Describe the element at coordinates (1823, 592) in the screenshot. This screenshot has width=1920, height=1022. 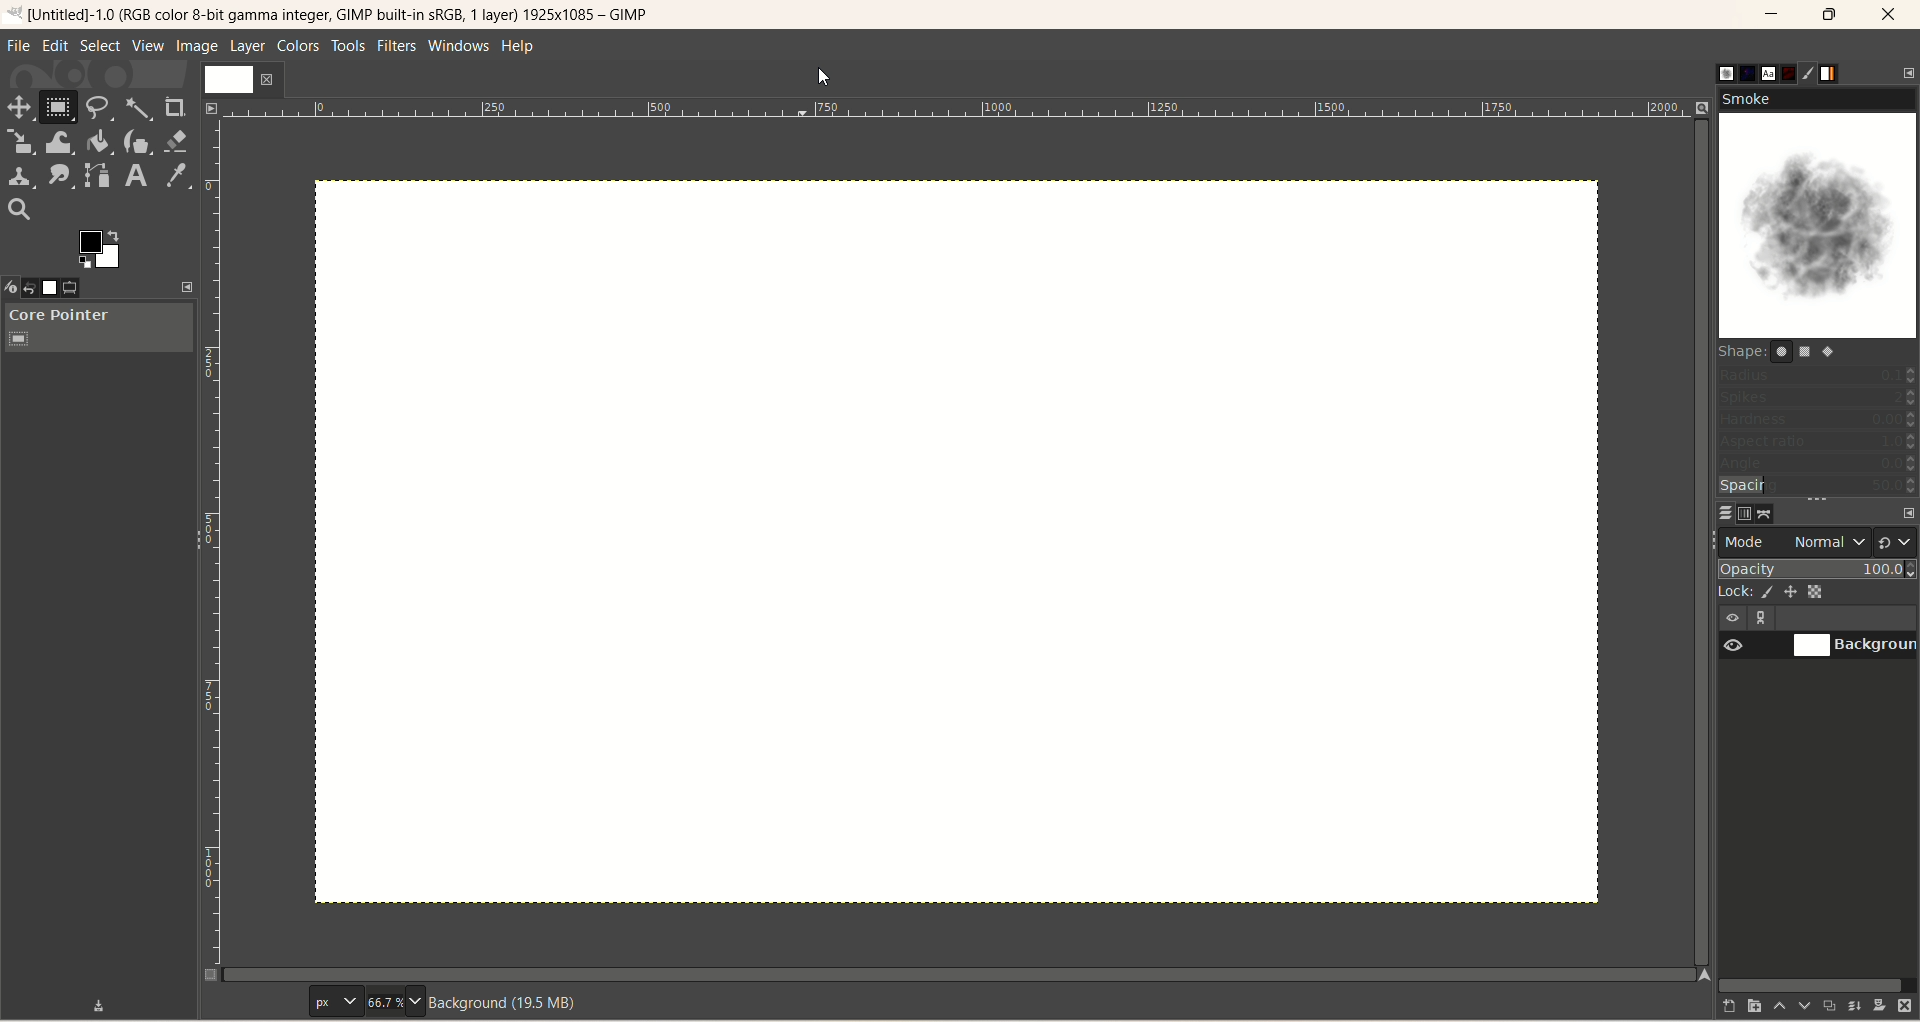
I see `lock alpha channel` at that location.